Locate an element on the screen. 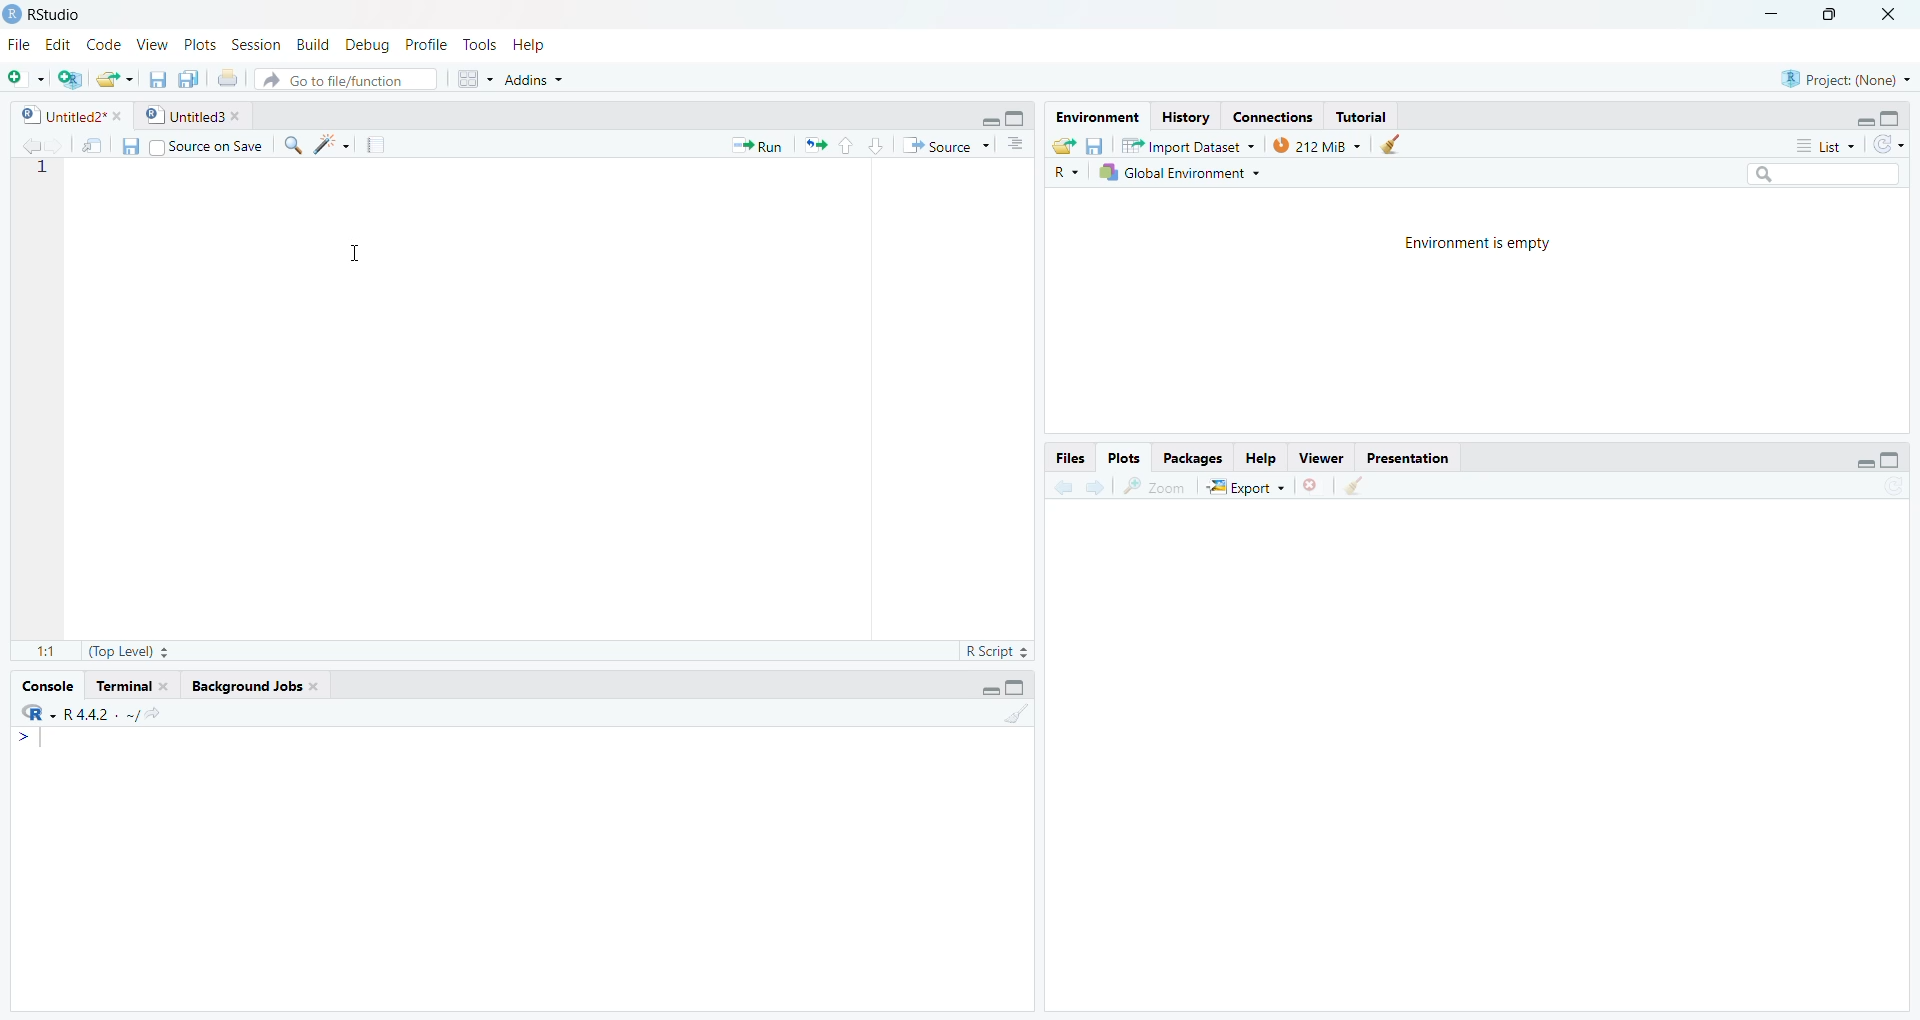 This screenshot has width=1920, height=1020. redo is located at coordinates (1891, 146).